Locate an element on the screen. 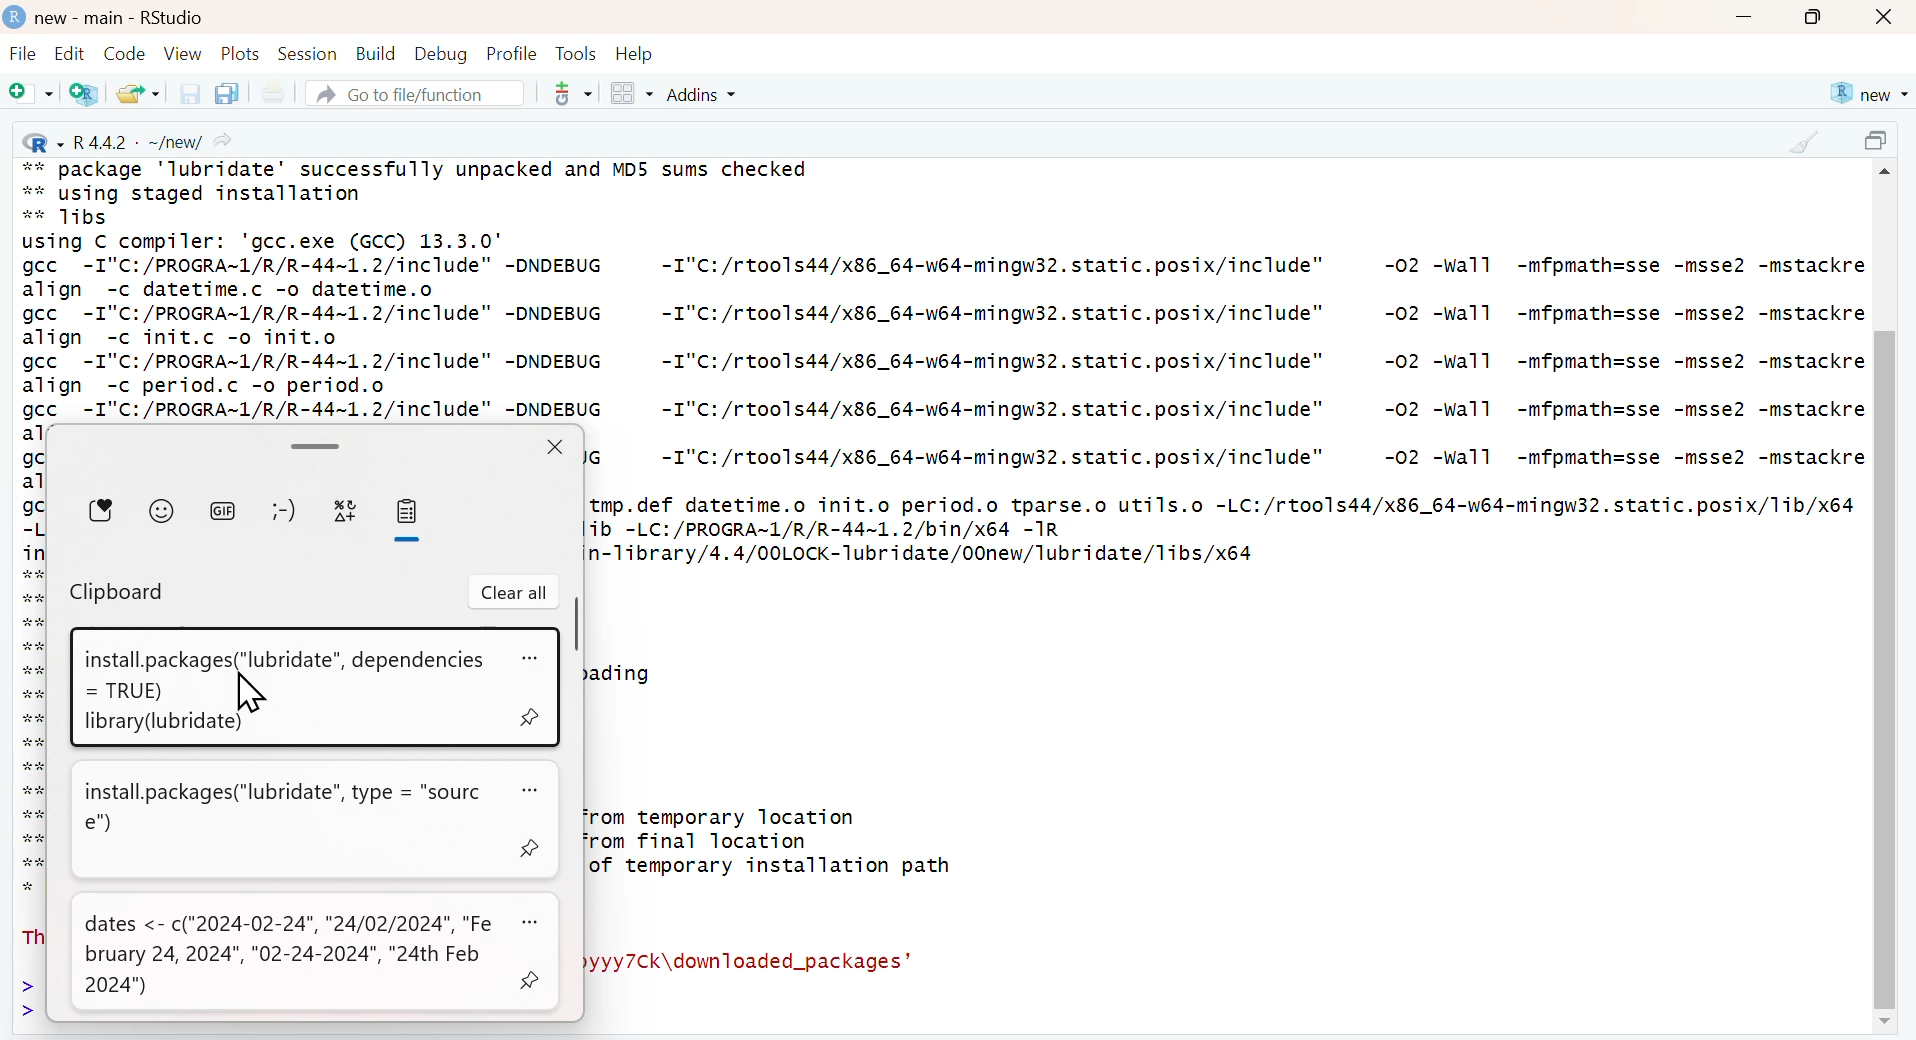  clear console is located at coordinates (1803, 142).